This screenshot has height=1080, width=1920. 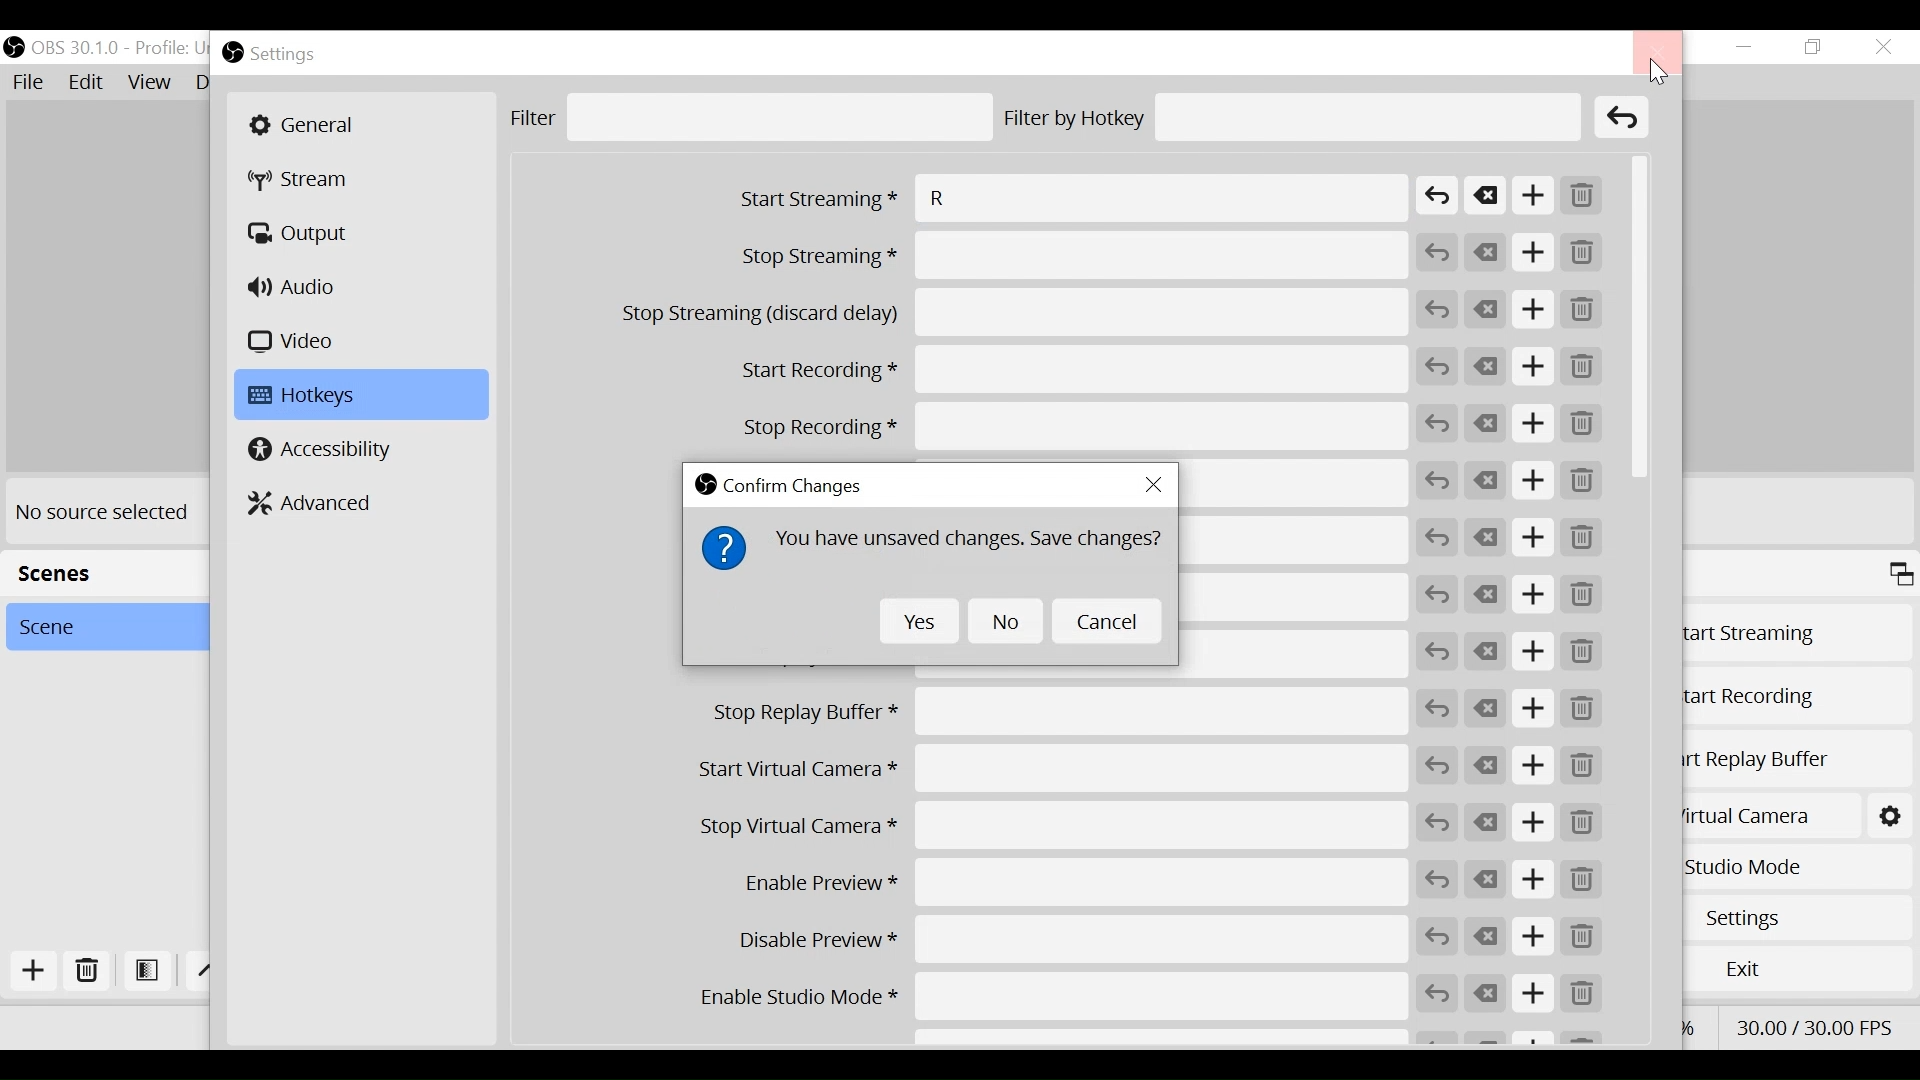 What do you see at coordinates (1581, 253) in the screenshot?
I see `Remove` at bounding box center [1581, 253].